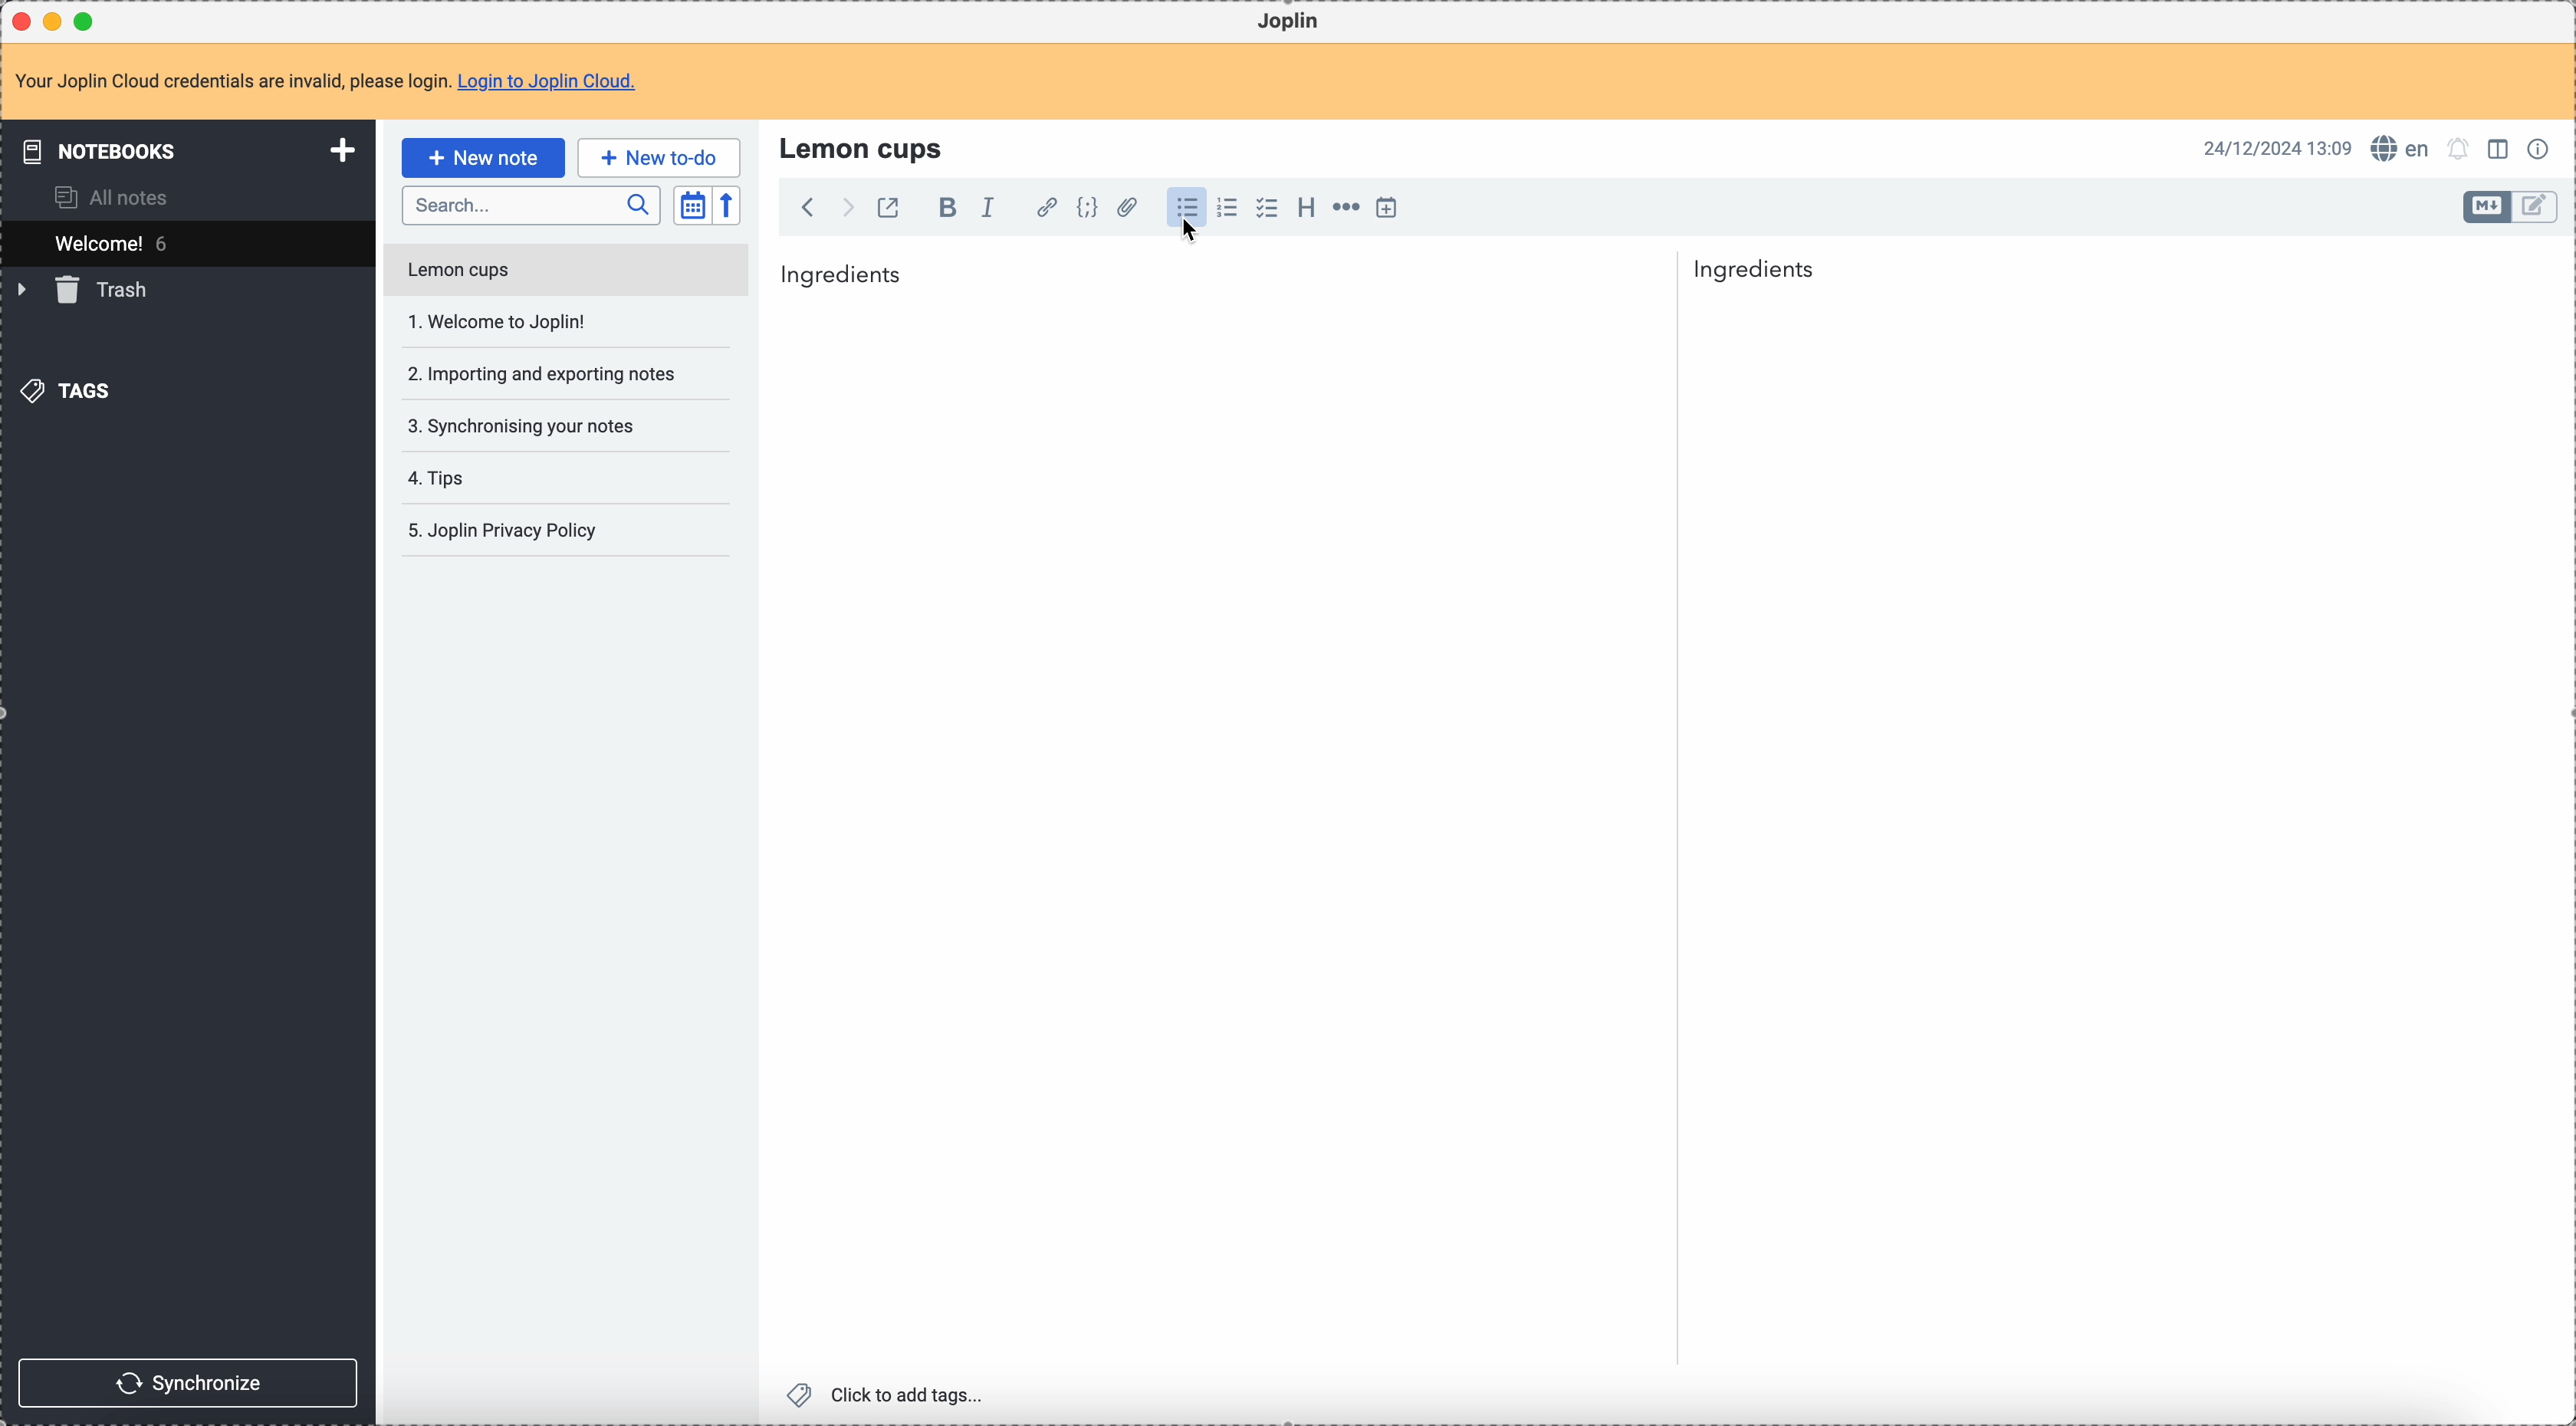 The height and width of the screenshot is (1426, 2576). I want to click on click on new note, so click(482, 157).